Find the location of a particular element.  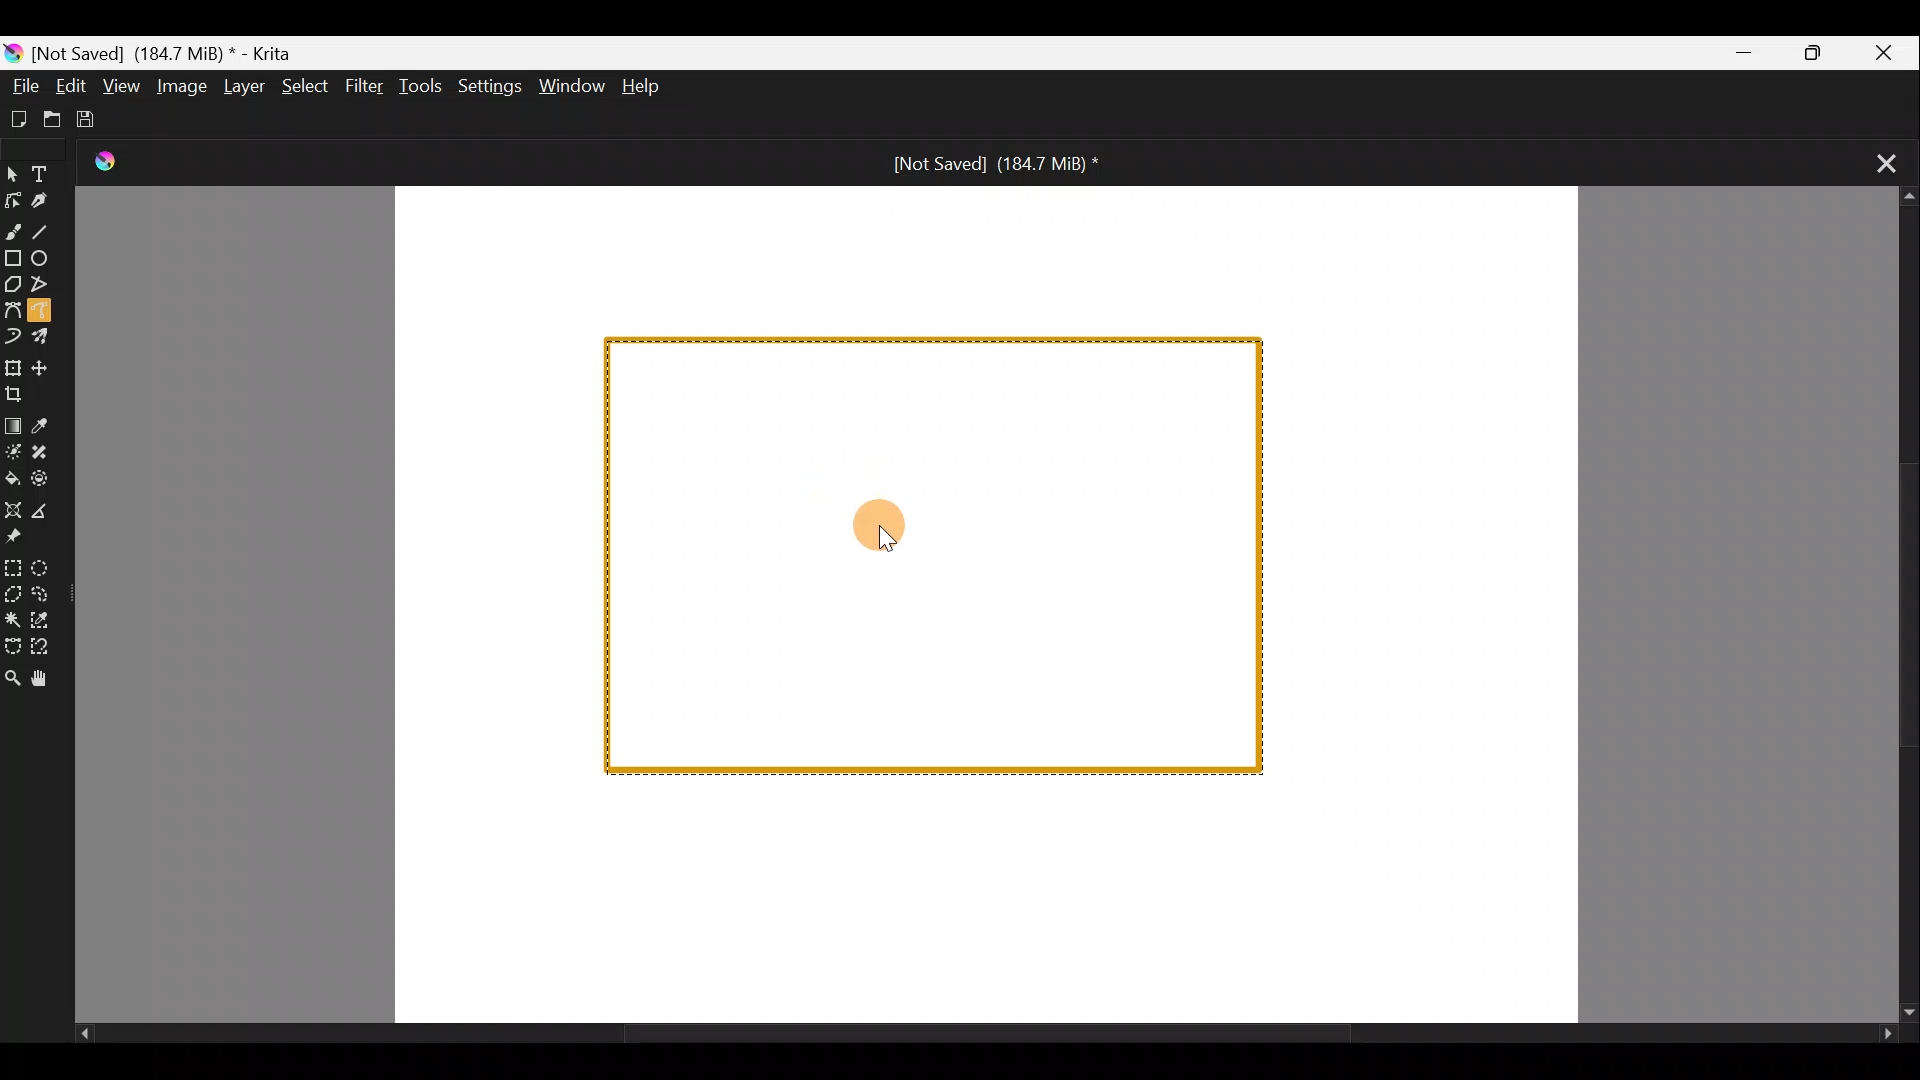

Maximize is located at coordinates (1819, 52).